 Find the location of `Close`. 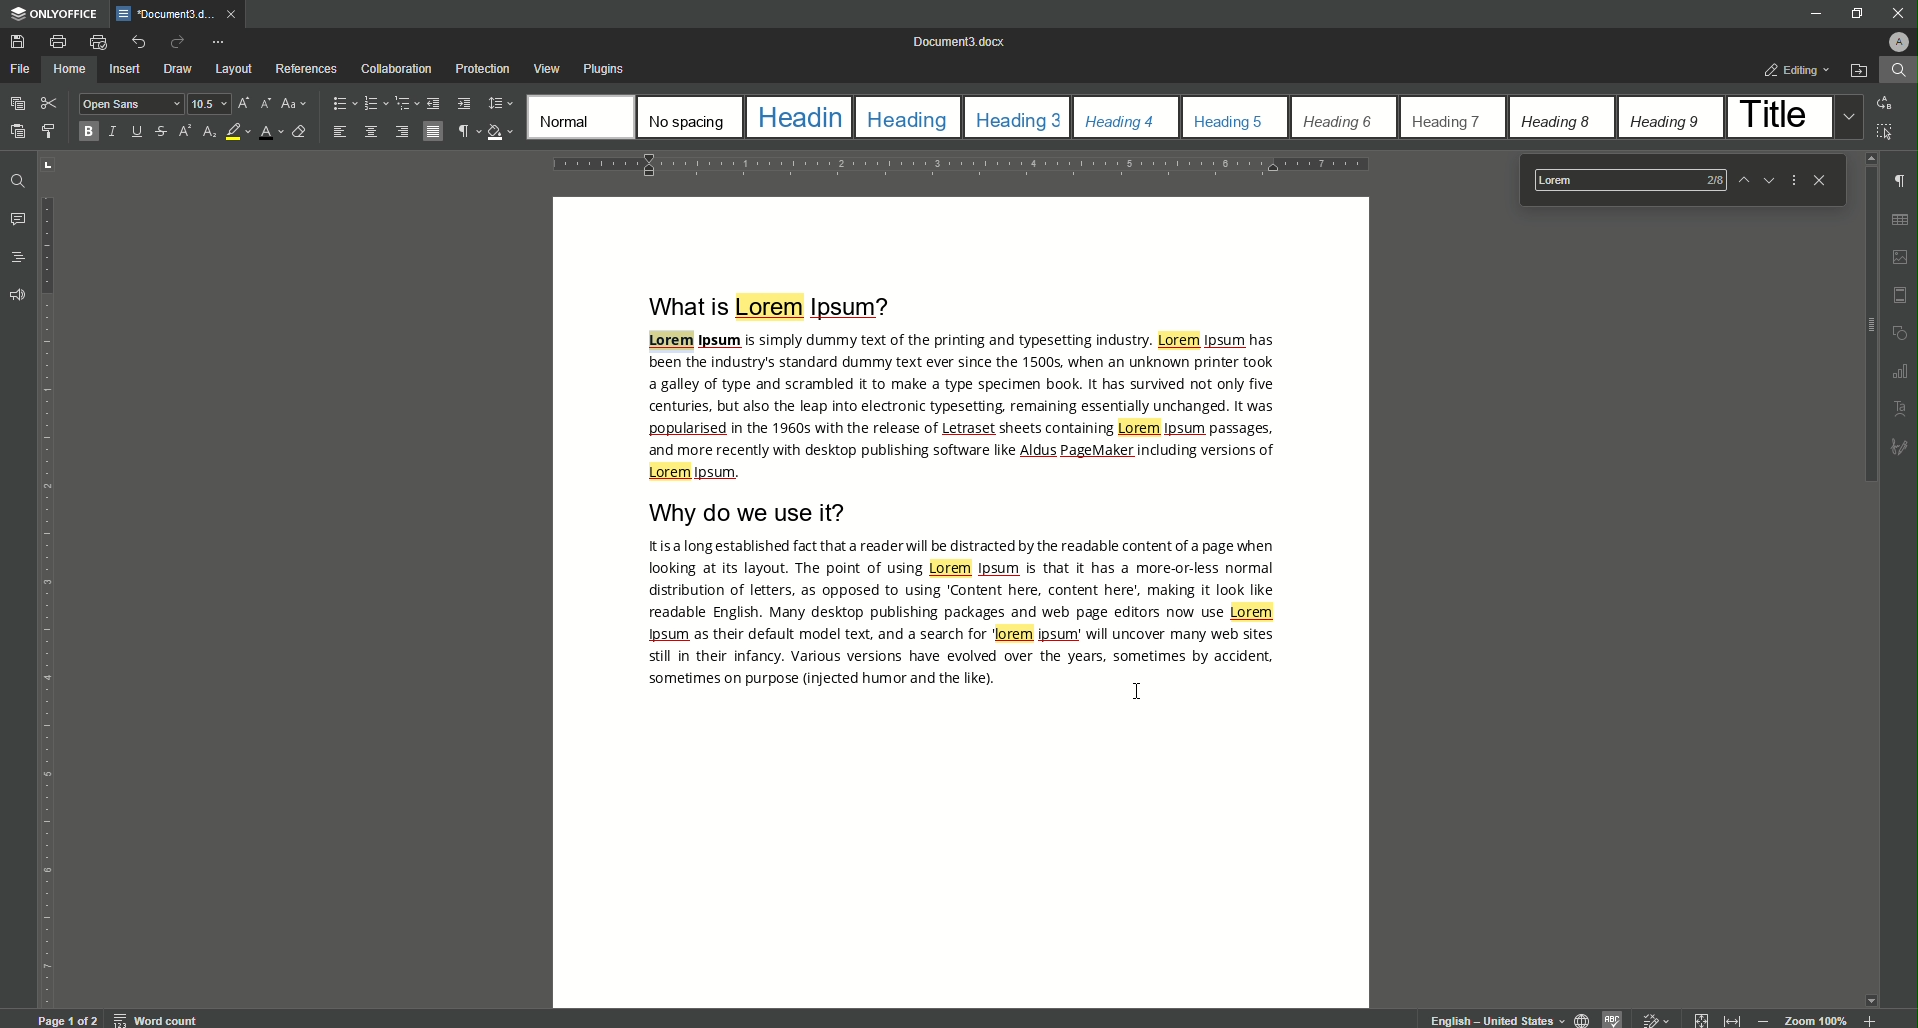

Close is located at coordinates (1820, 179).